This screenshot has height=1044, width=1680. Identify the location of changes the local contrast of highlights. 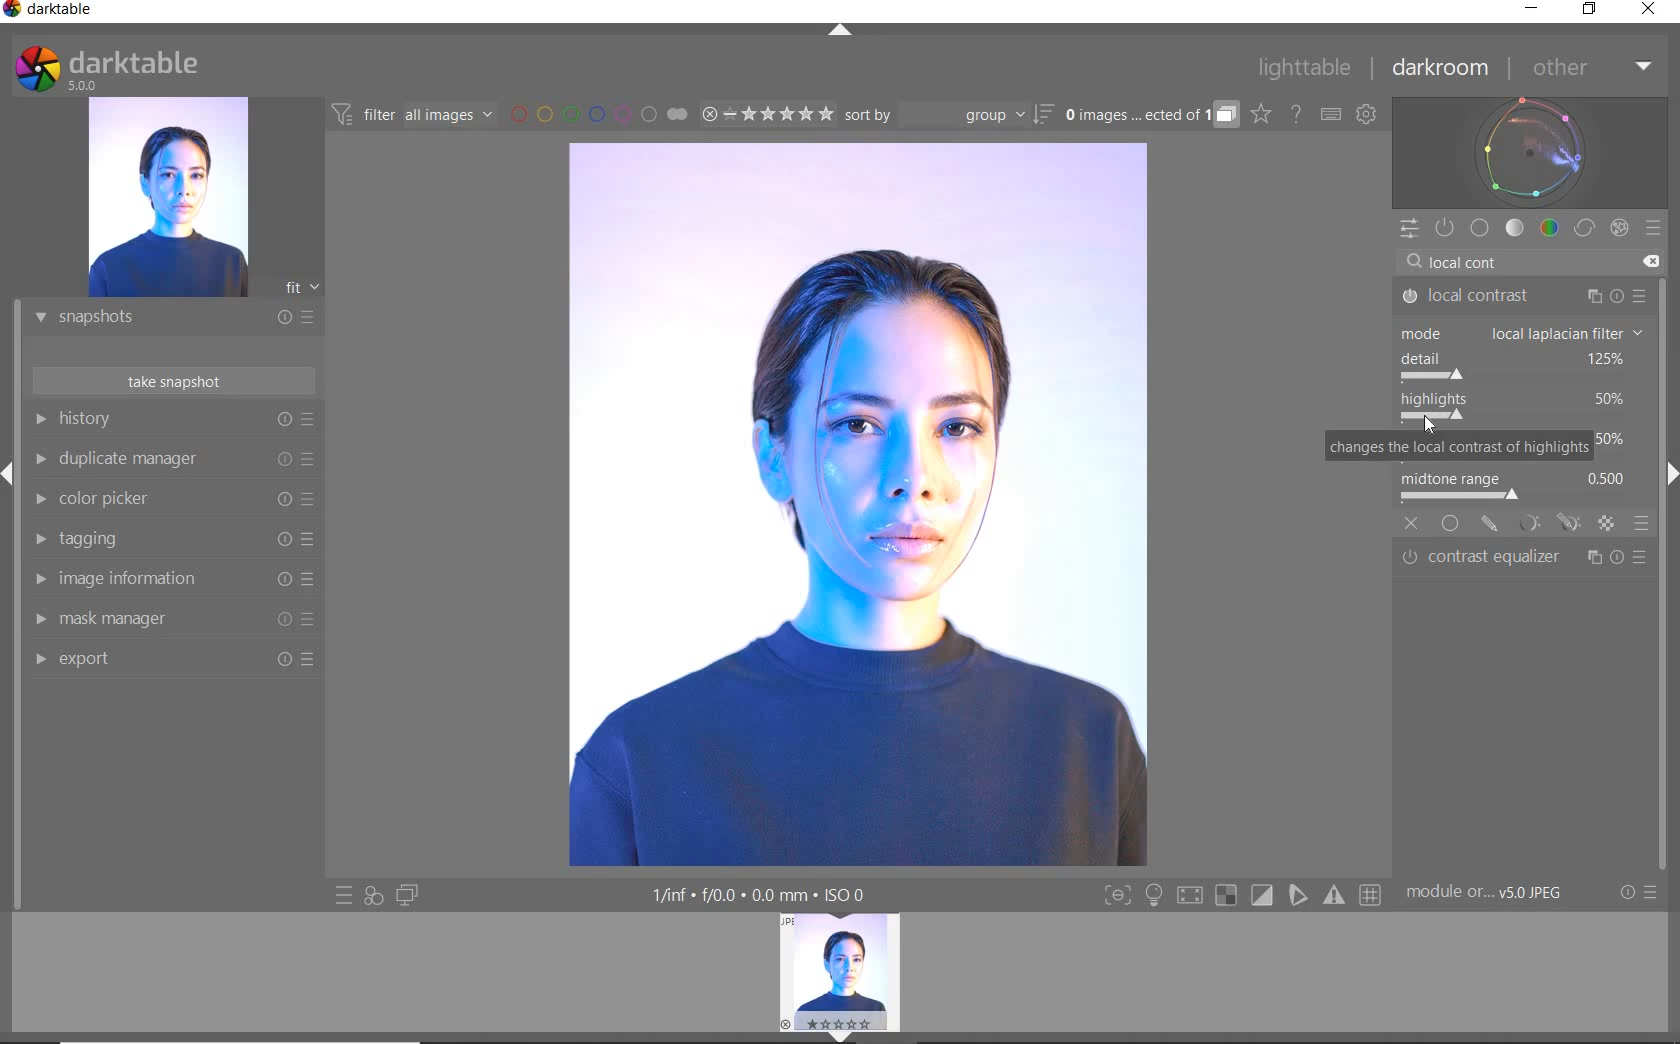
(1459, 447).